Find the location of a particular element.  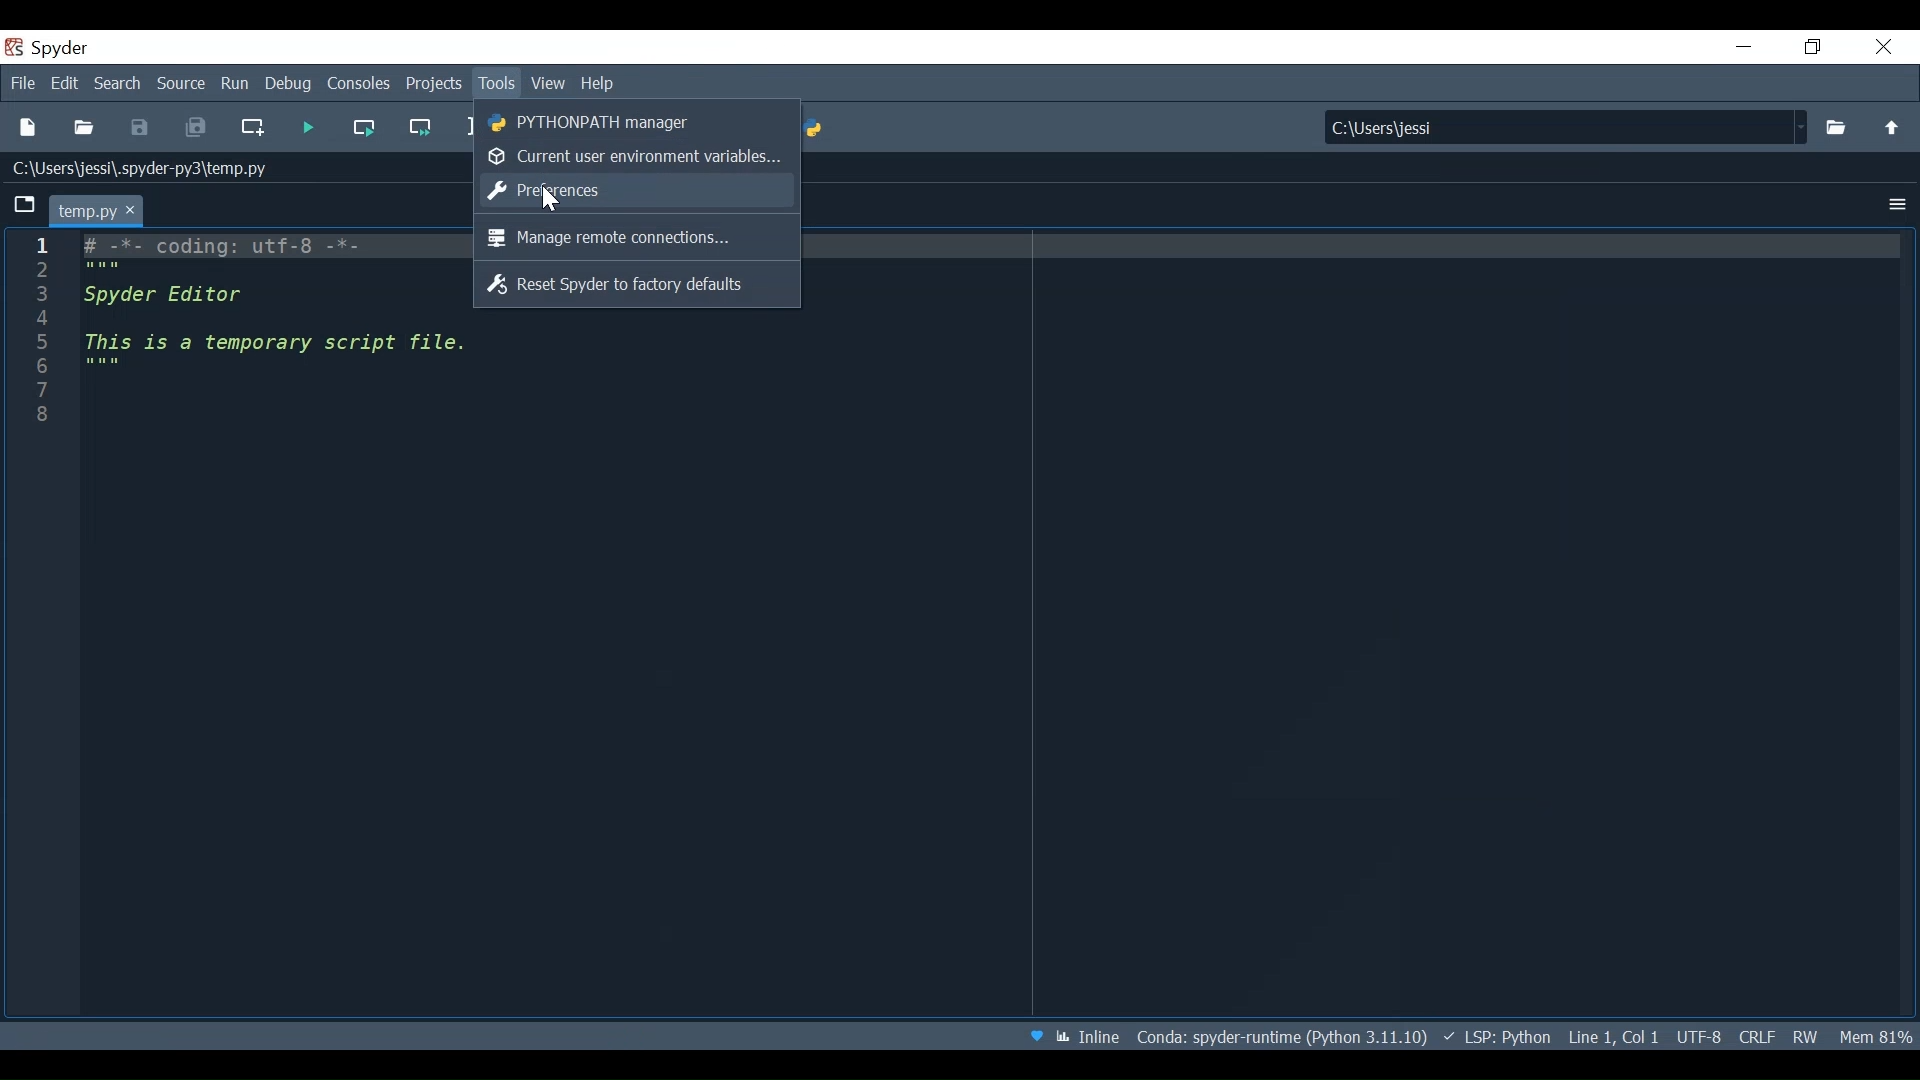

Minimize is located at coordinates (1743, 47).